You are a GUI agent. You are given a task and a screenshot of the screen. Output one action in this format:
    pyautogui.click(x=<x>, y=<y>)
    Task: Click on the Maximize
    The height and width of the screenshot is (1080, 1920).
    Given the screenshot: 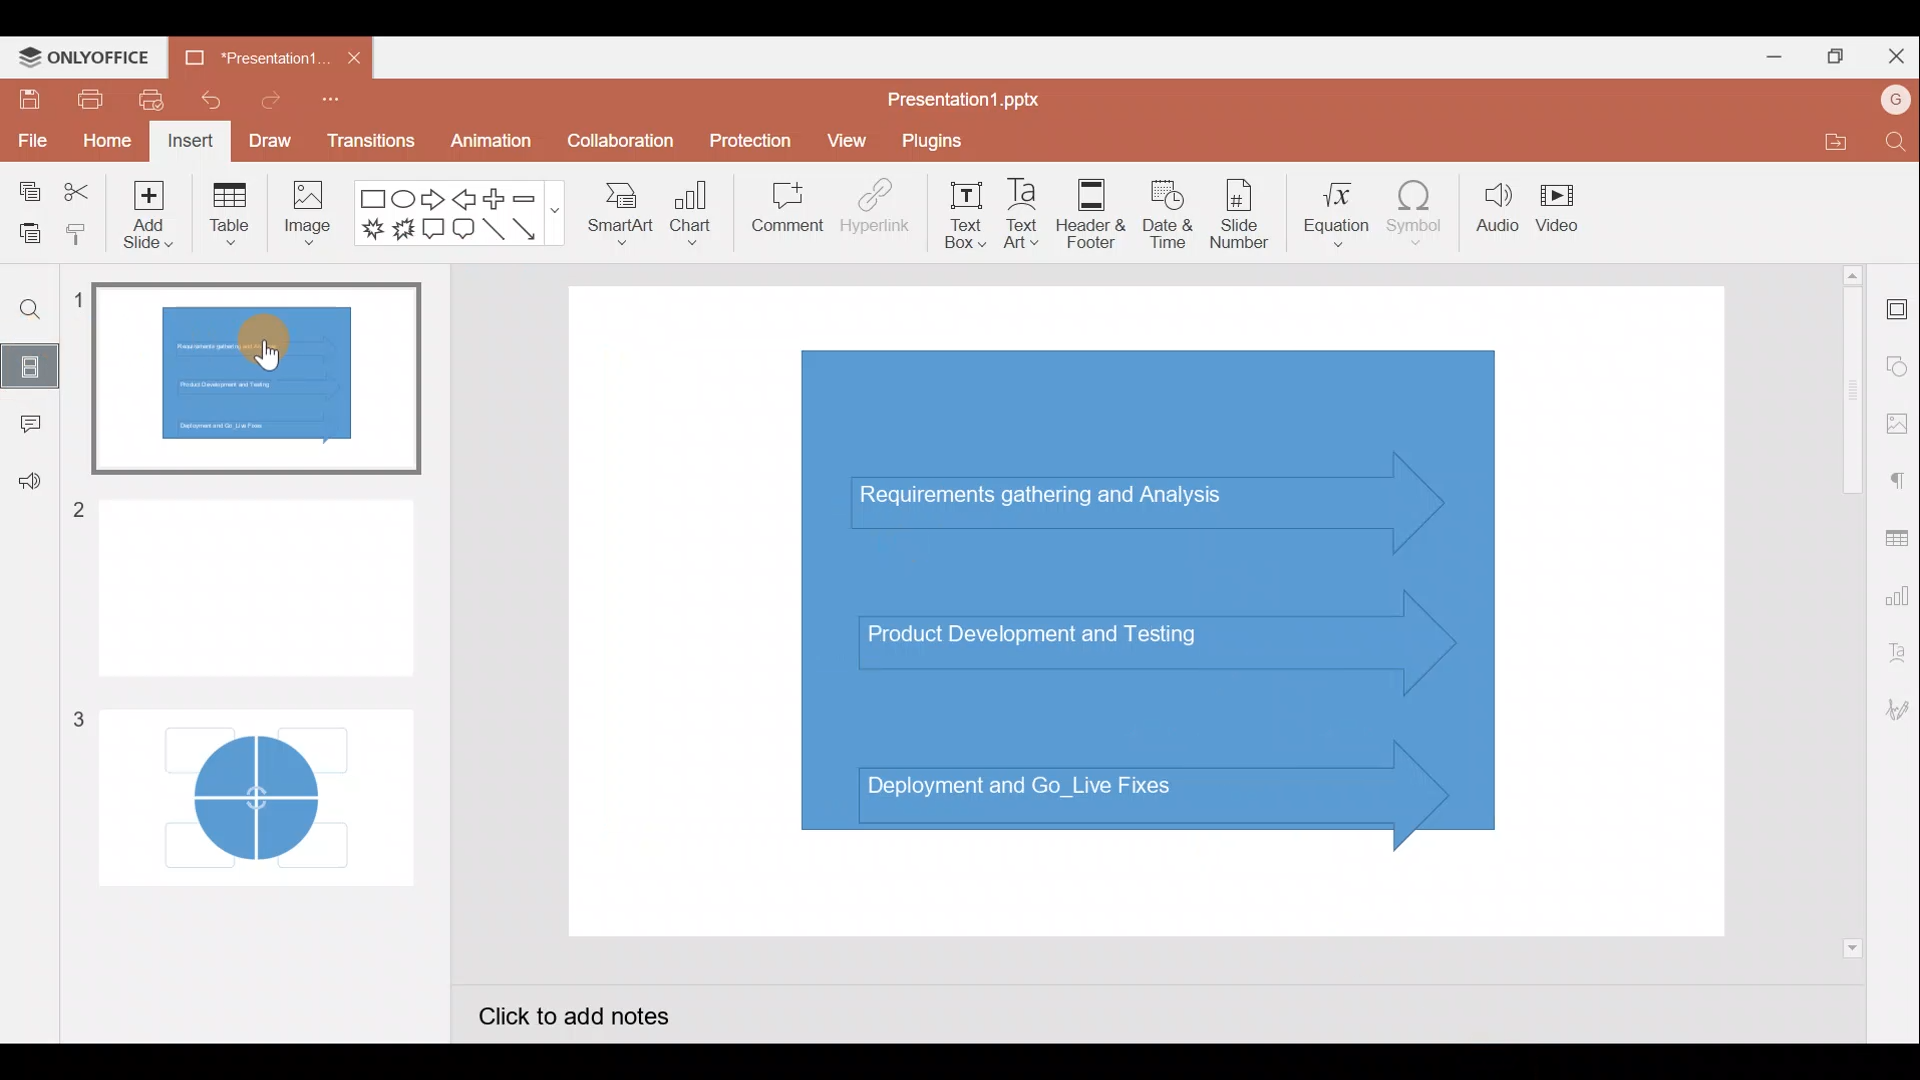 What is the action you would take?
    pyautogui.click(x=1840, y=54)
    